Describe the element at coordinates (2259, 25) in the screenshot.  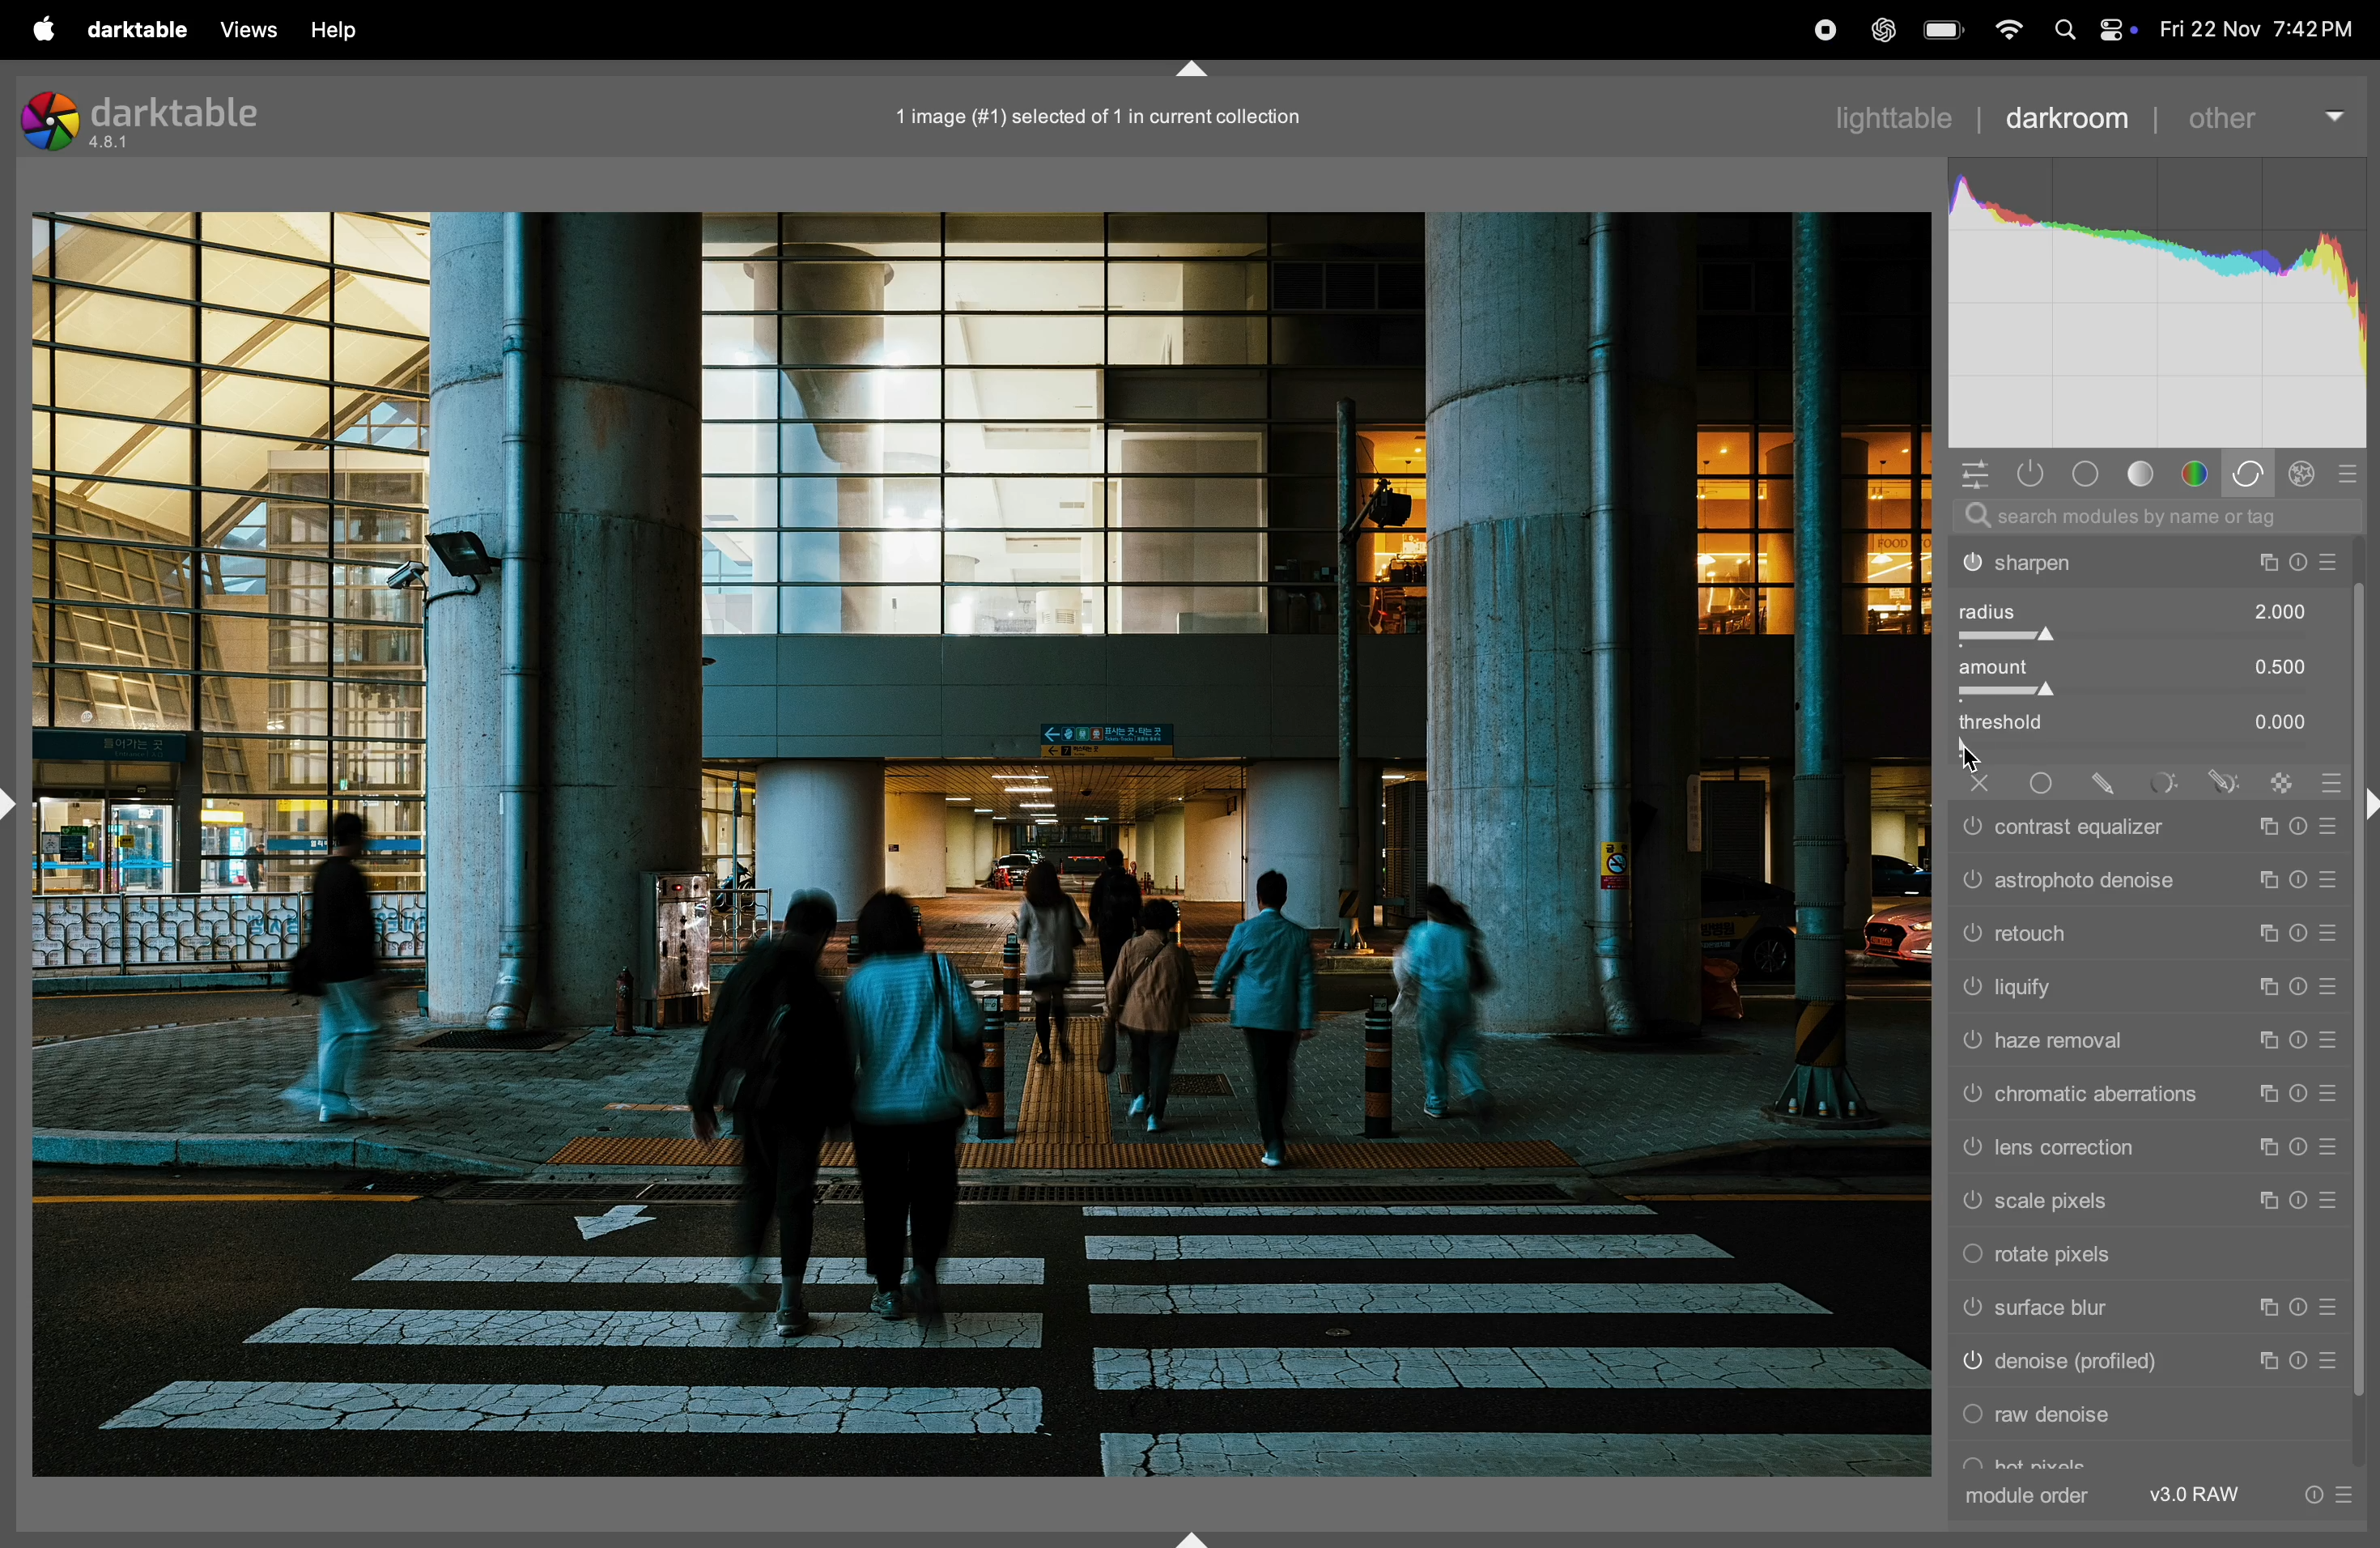
I see `date and time` at that location.